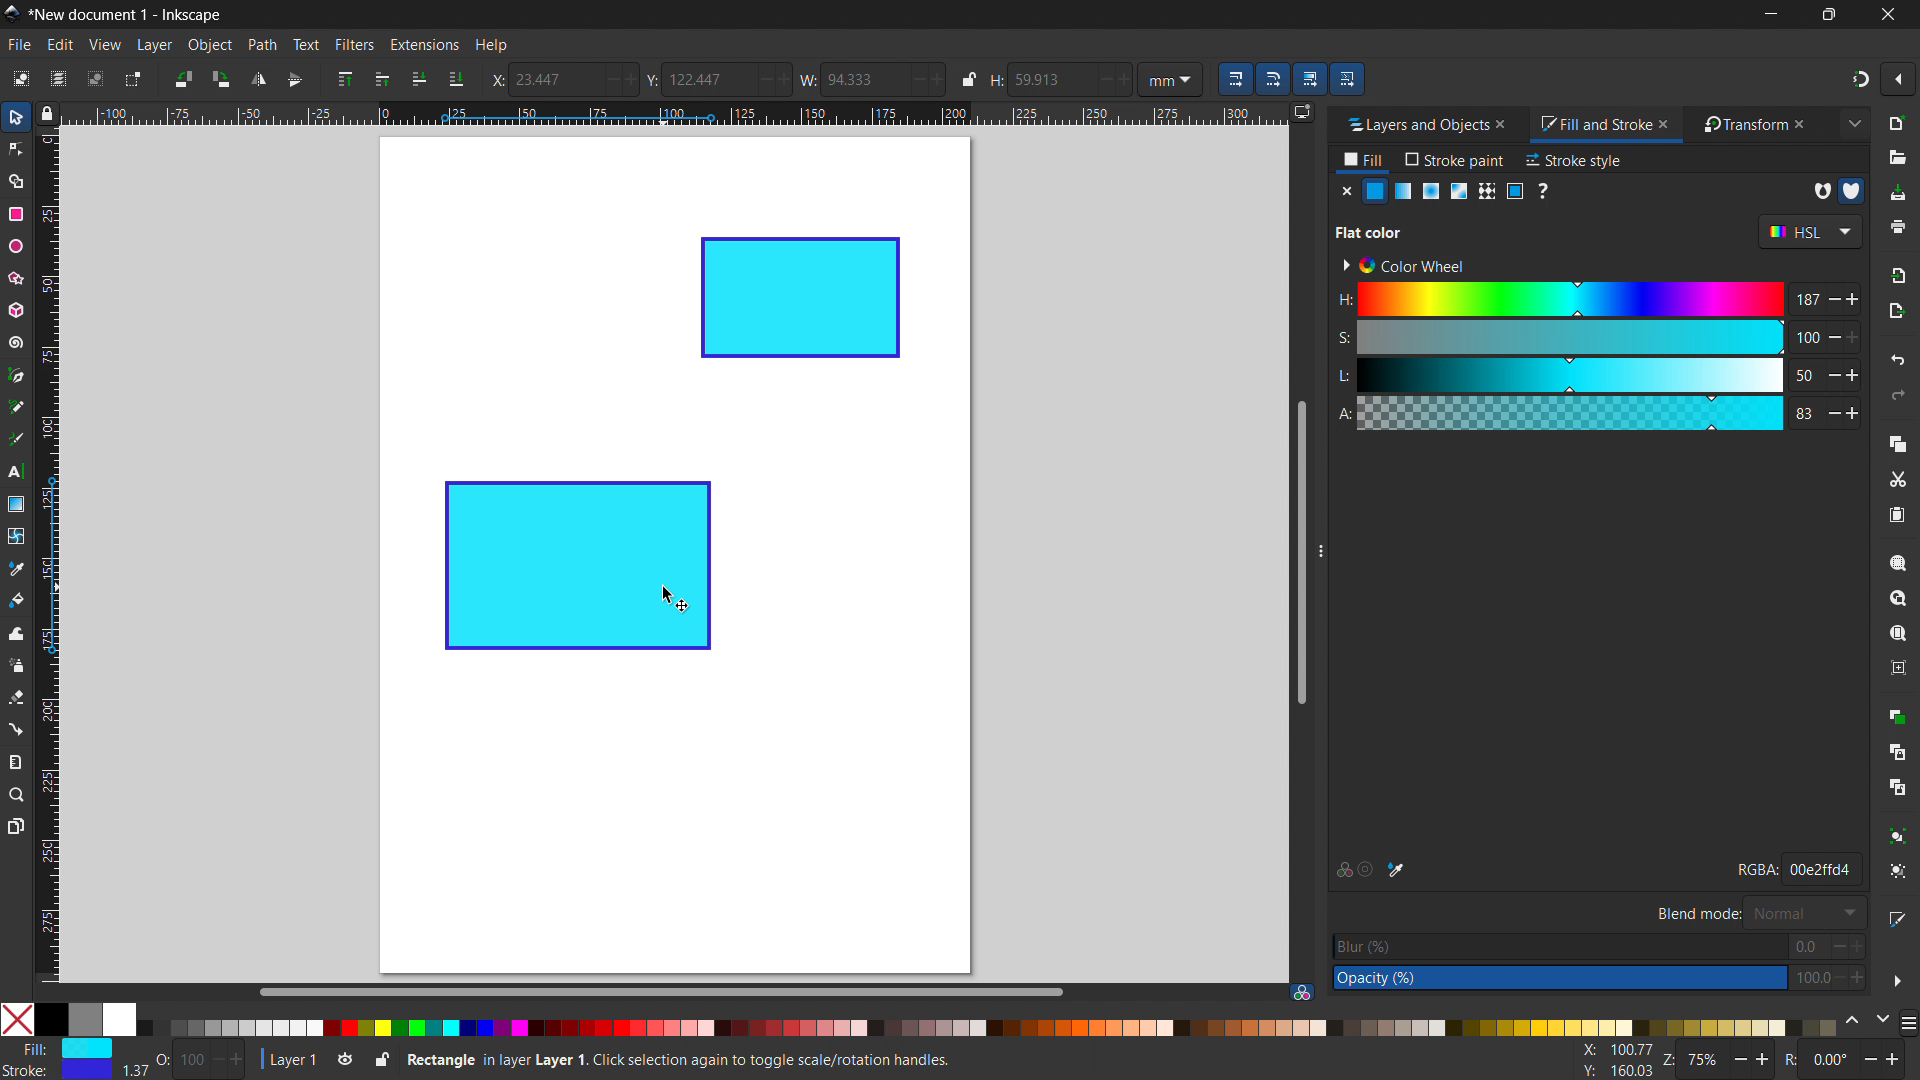 This screenshot has width=1920, height=1080. What do you see at coordinates (1899, 227) in the screenshot?
I see `print` at bounding box center [1899, 227].